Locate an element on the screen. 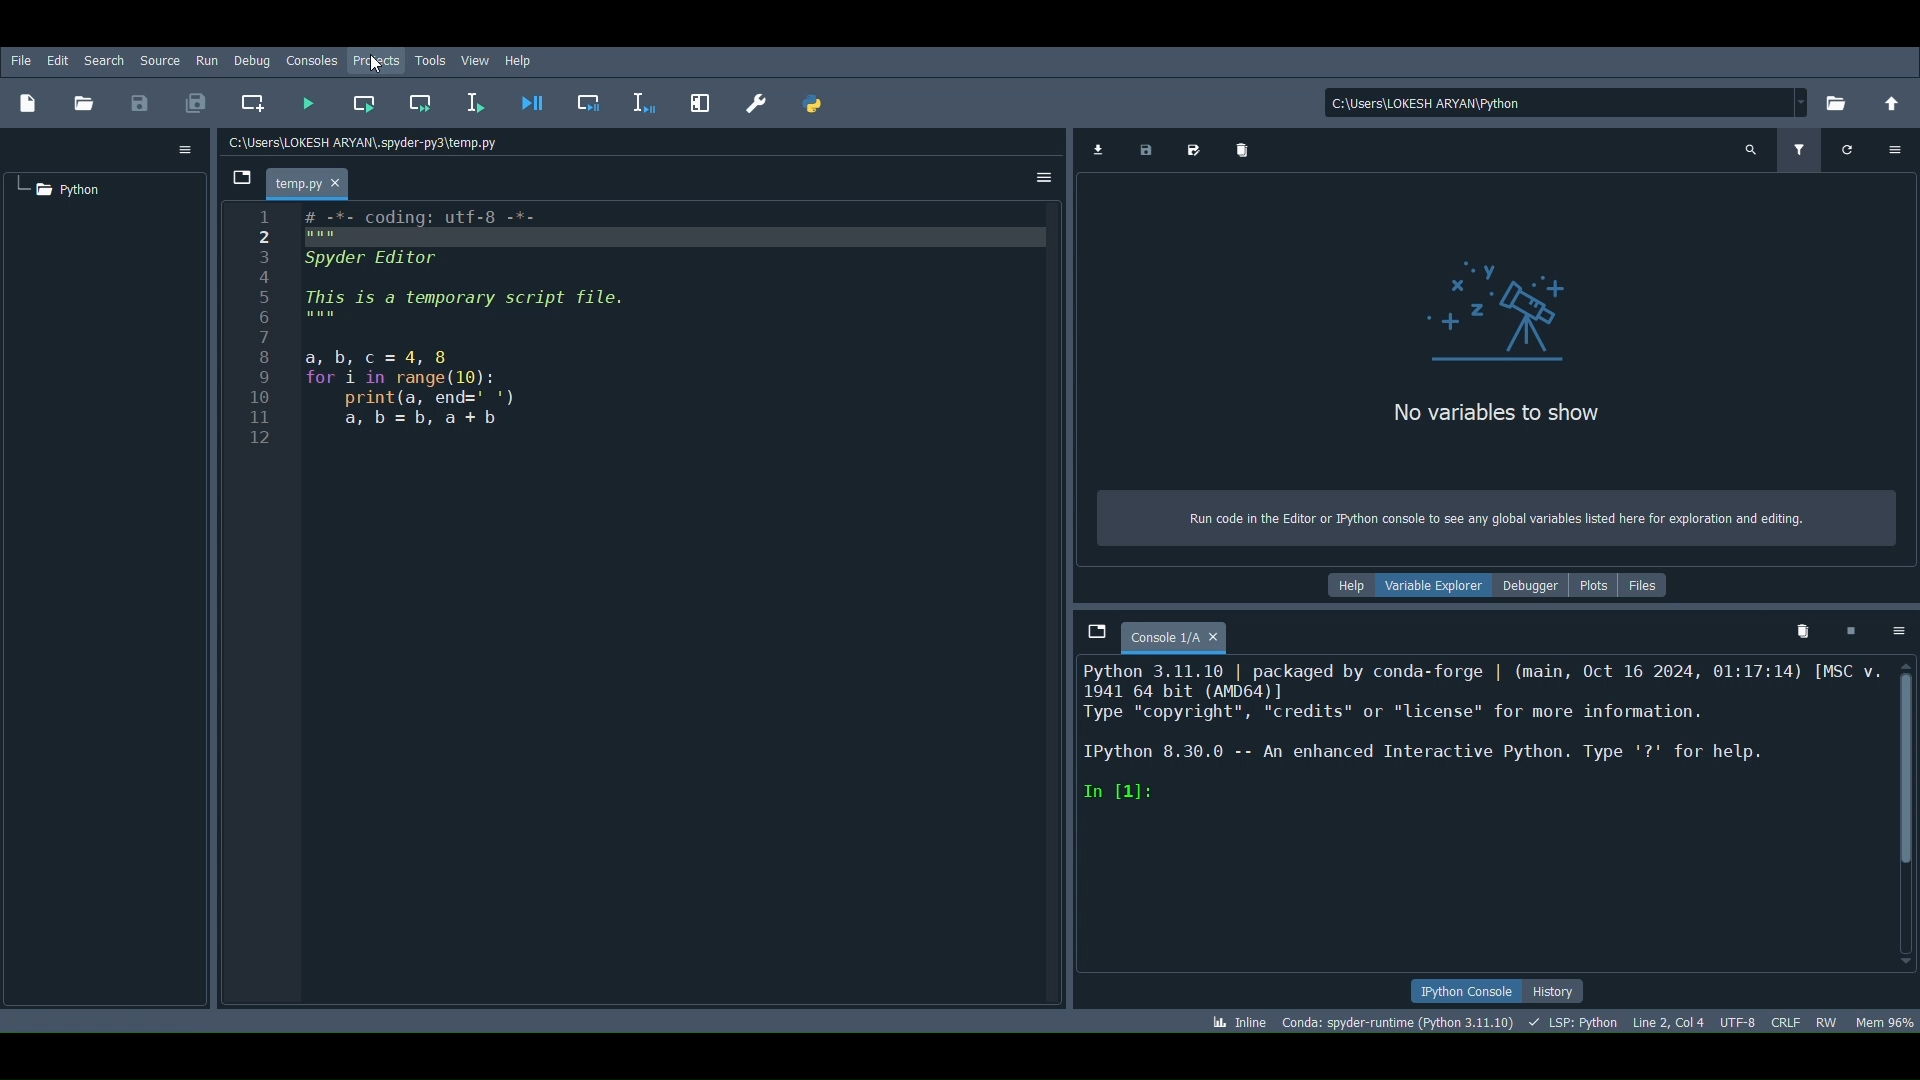  Files is located at coordinates (1645, 585).